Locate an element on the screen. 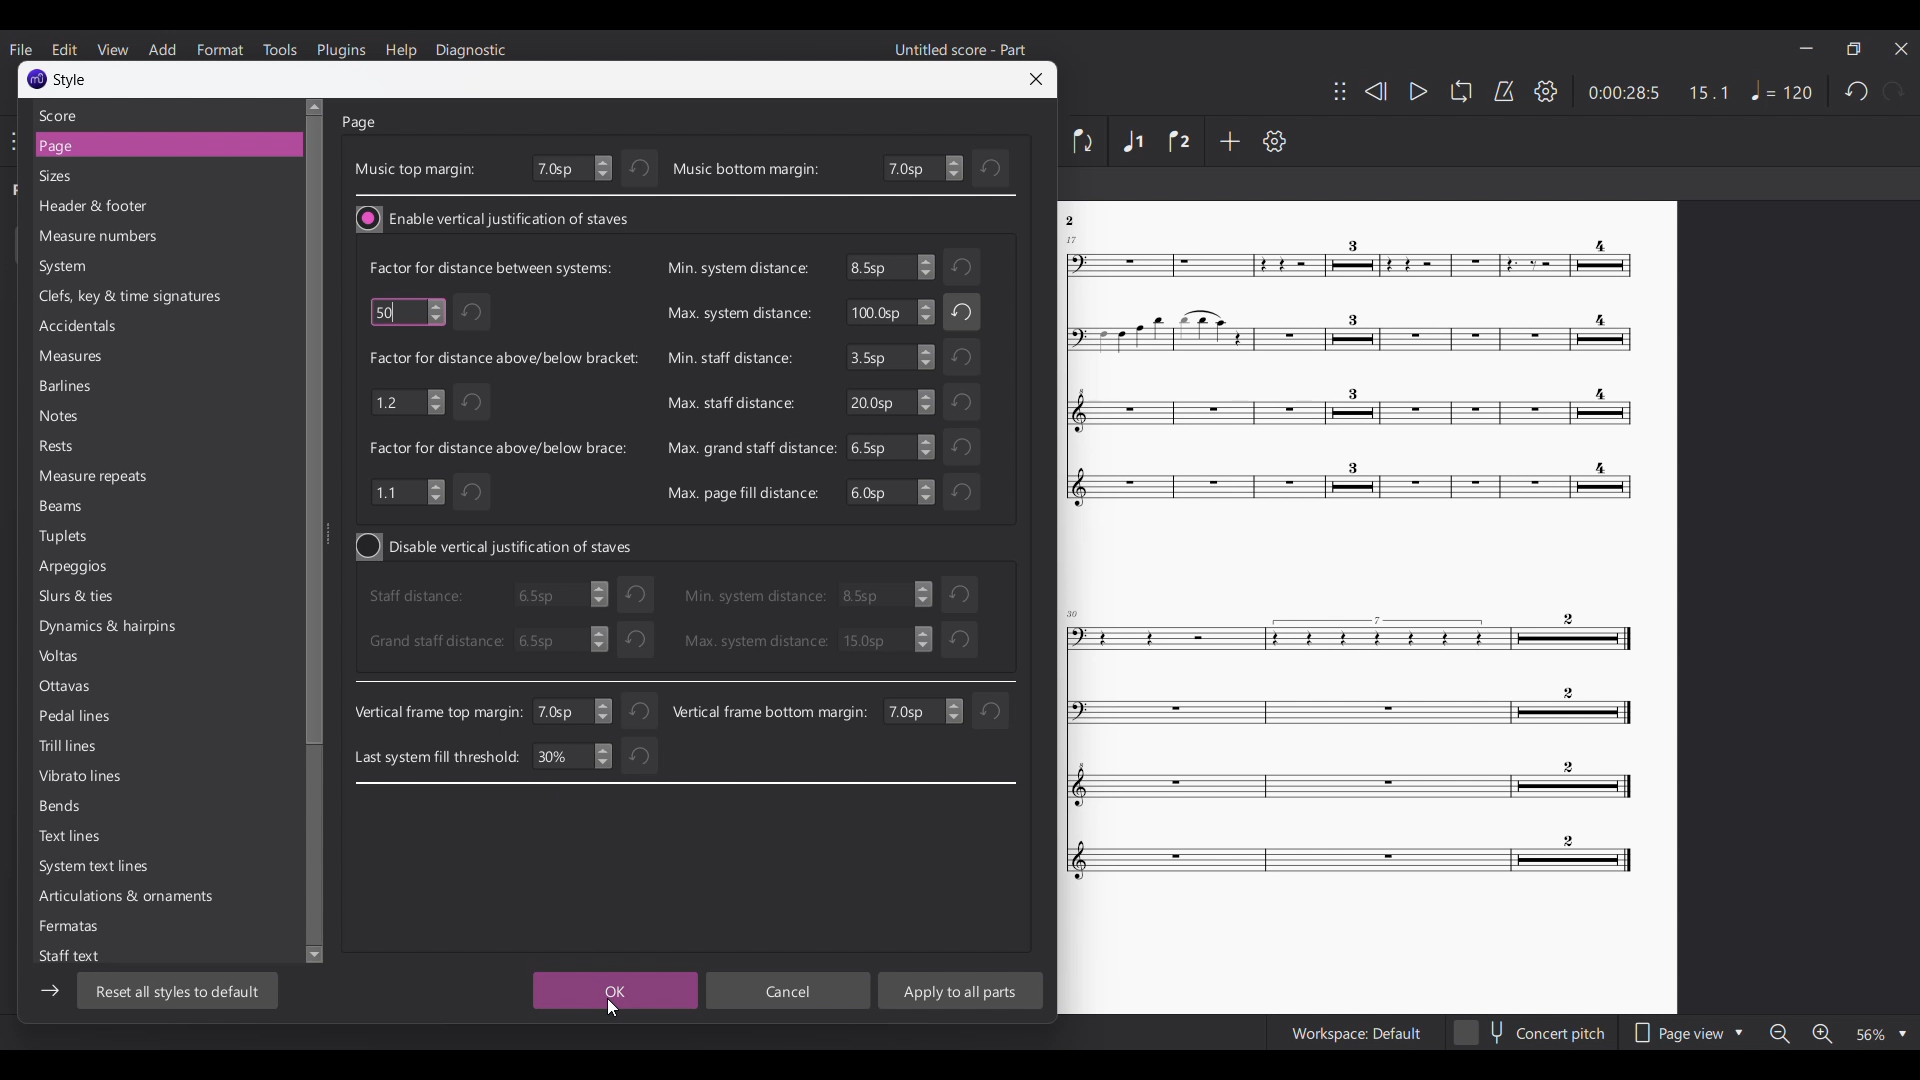 The height and width of the screenshot is (1080, 1920). 6.5sp is located at coordinates (888, 493).